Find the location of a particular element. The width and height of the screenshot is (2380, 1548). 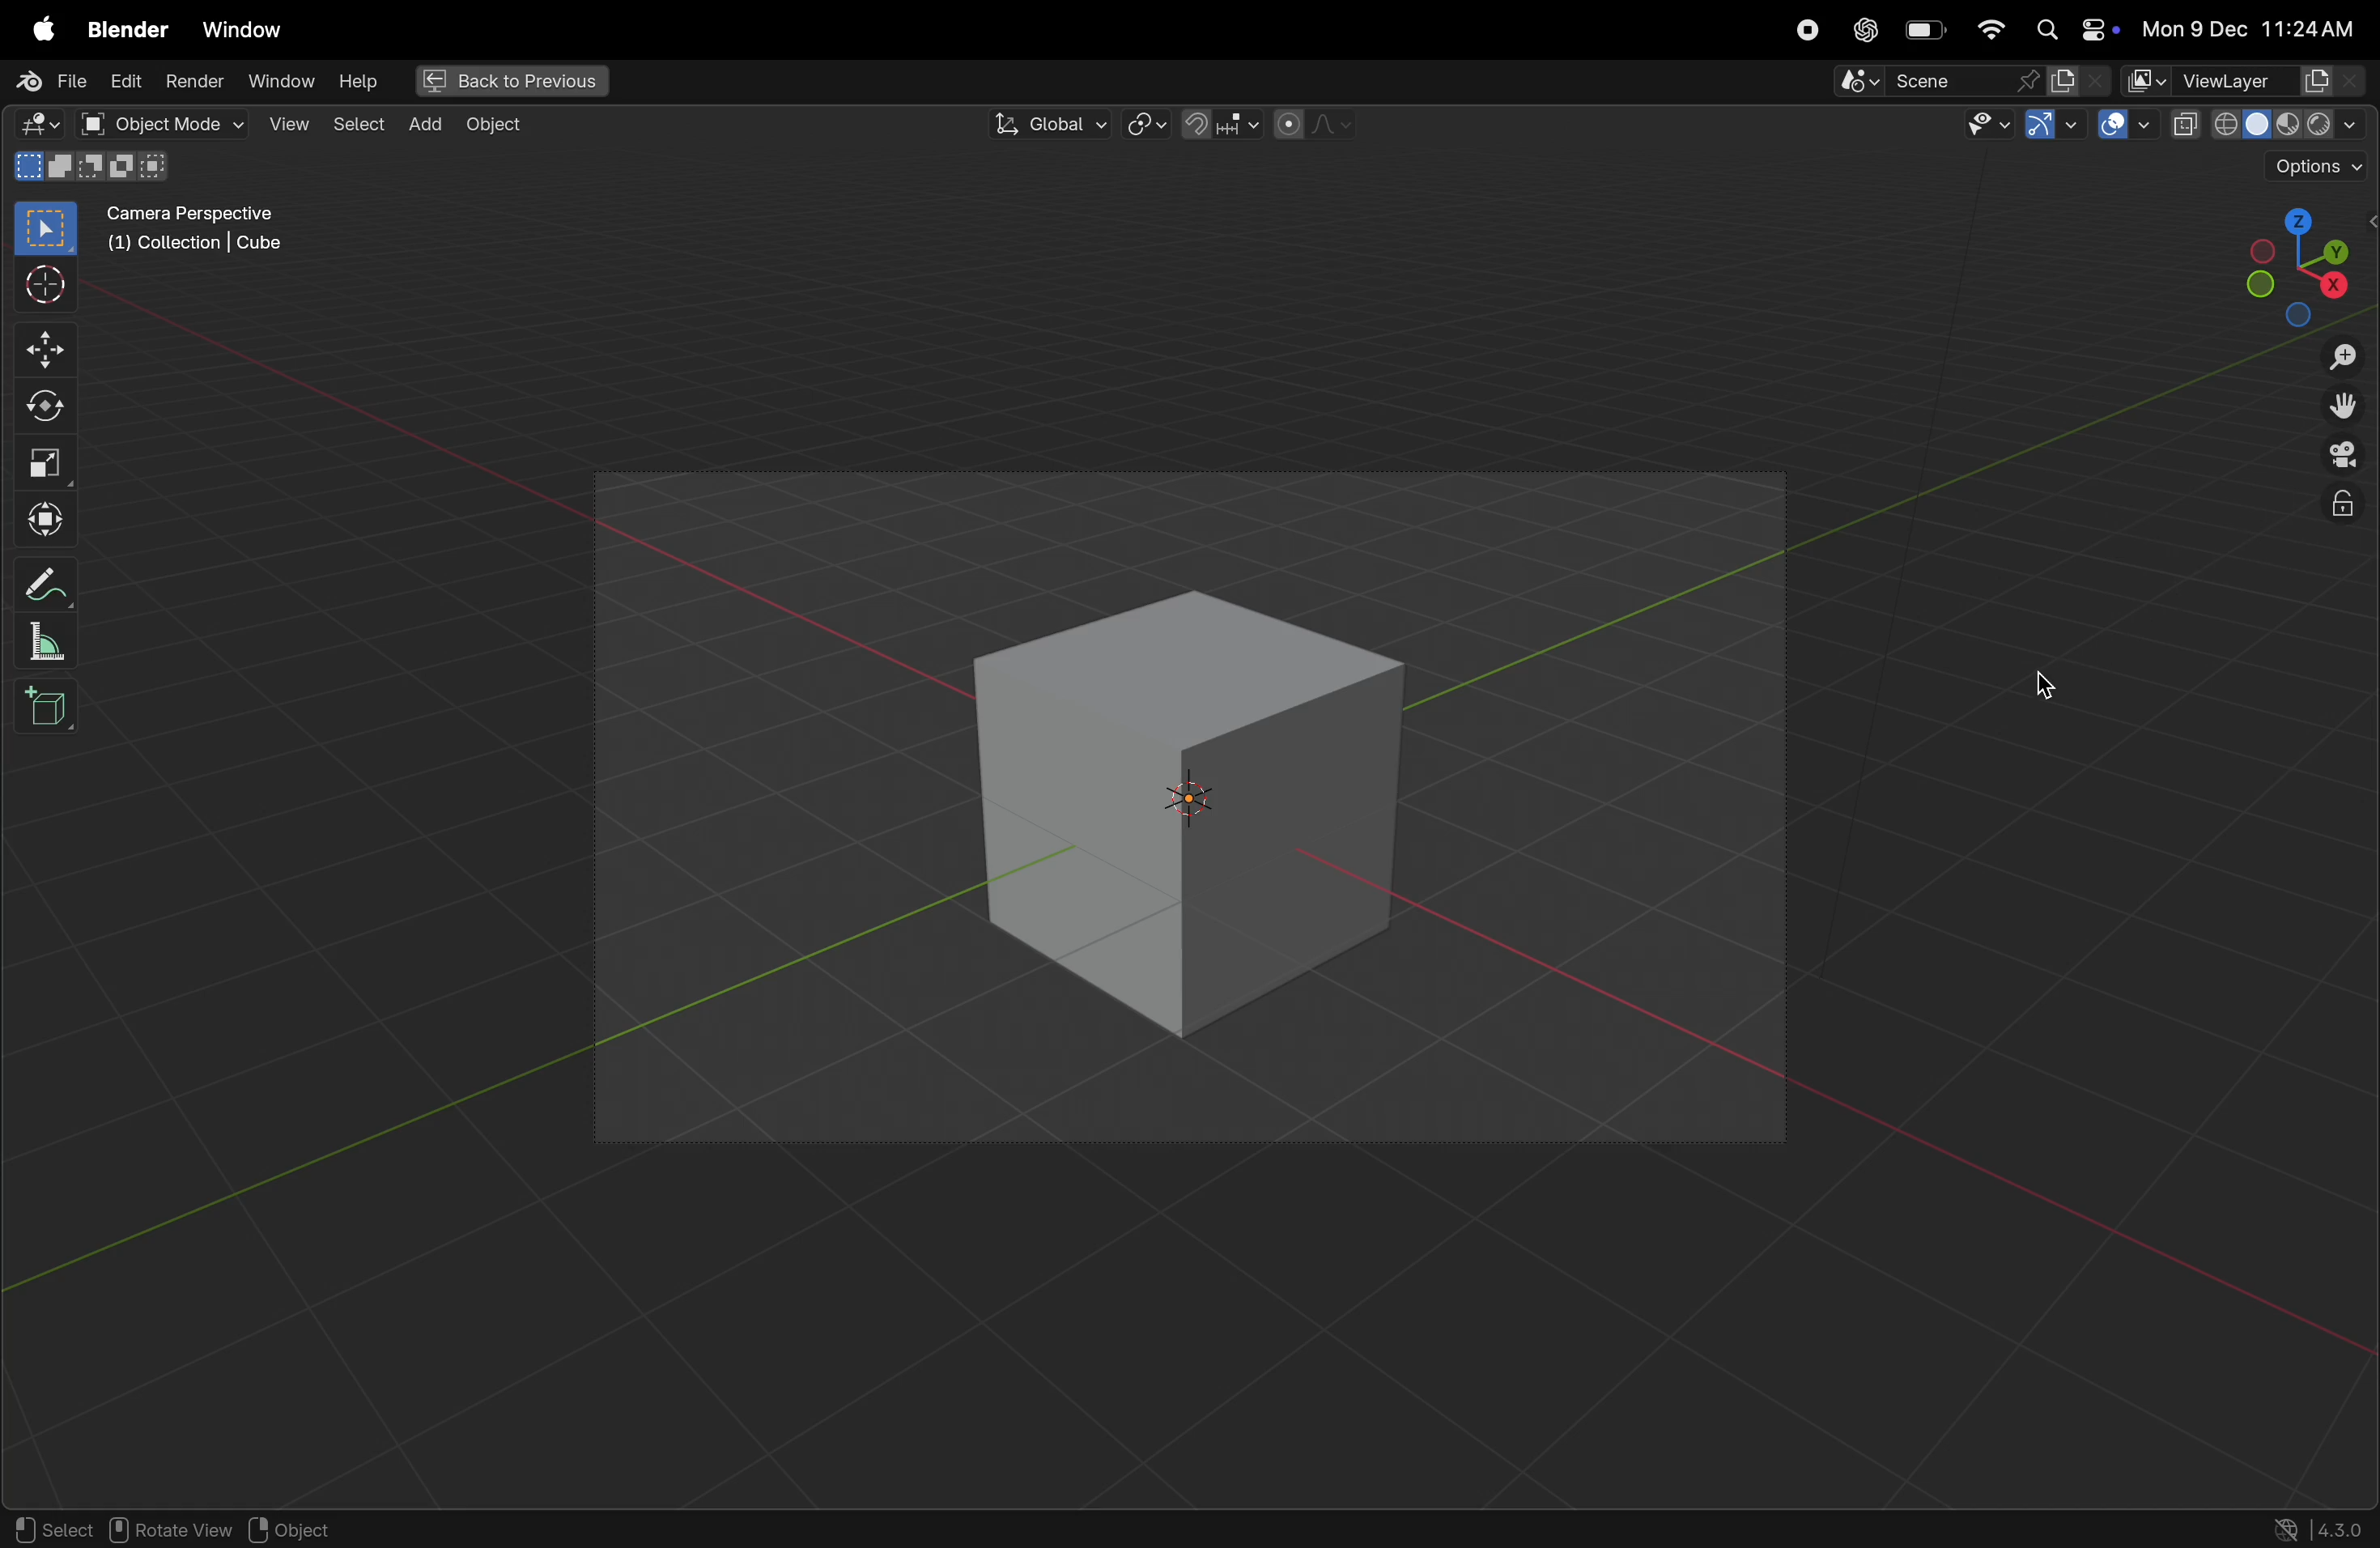

blender is located at coordinates (130, 24).